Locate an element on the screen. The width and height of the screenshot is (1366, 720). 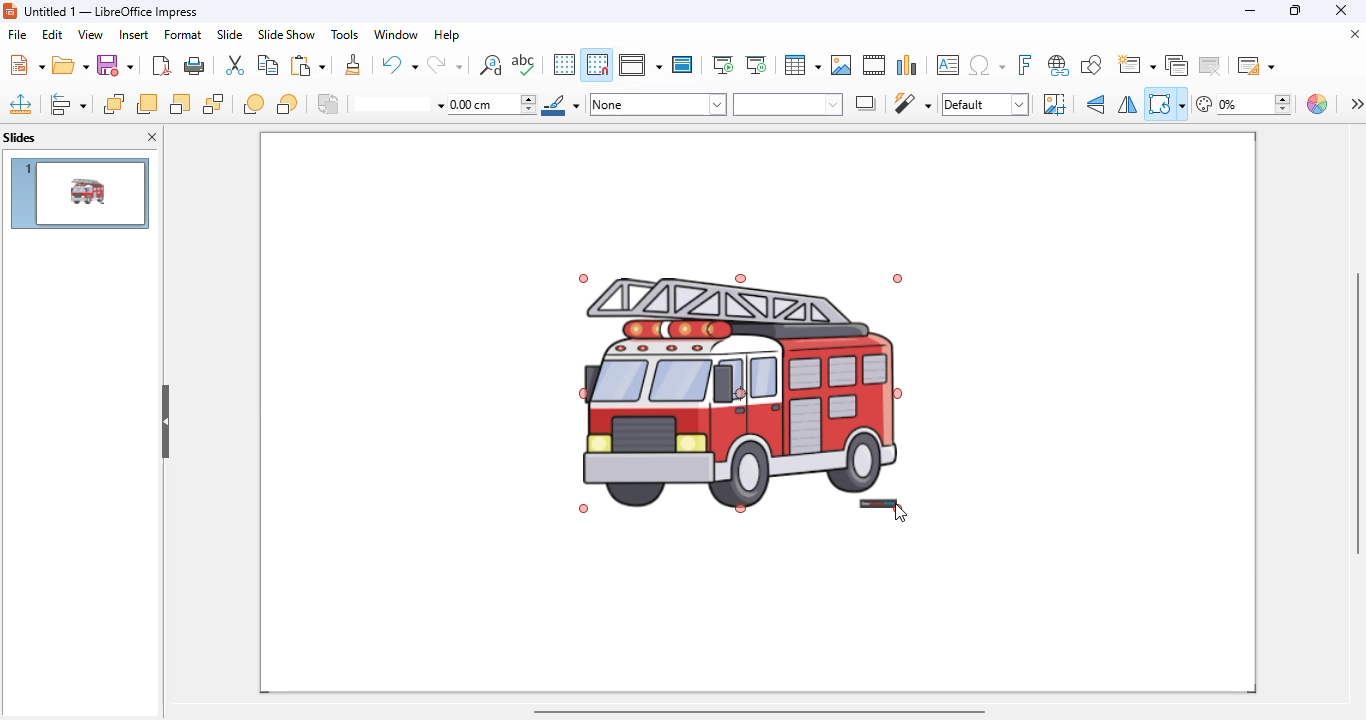
format is located at coordinates (183, 34).